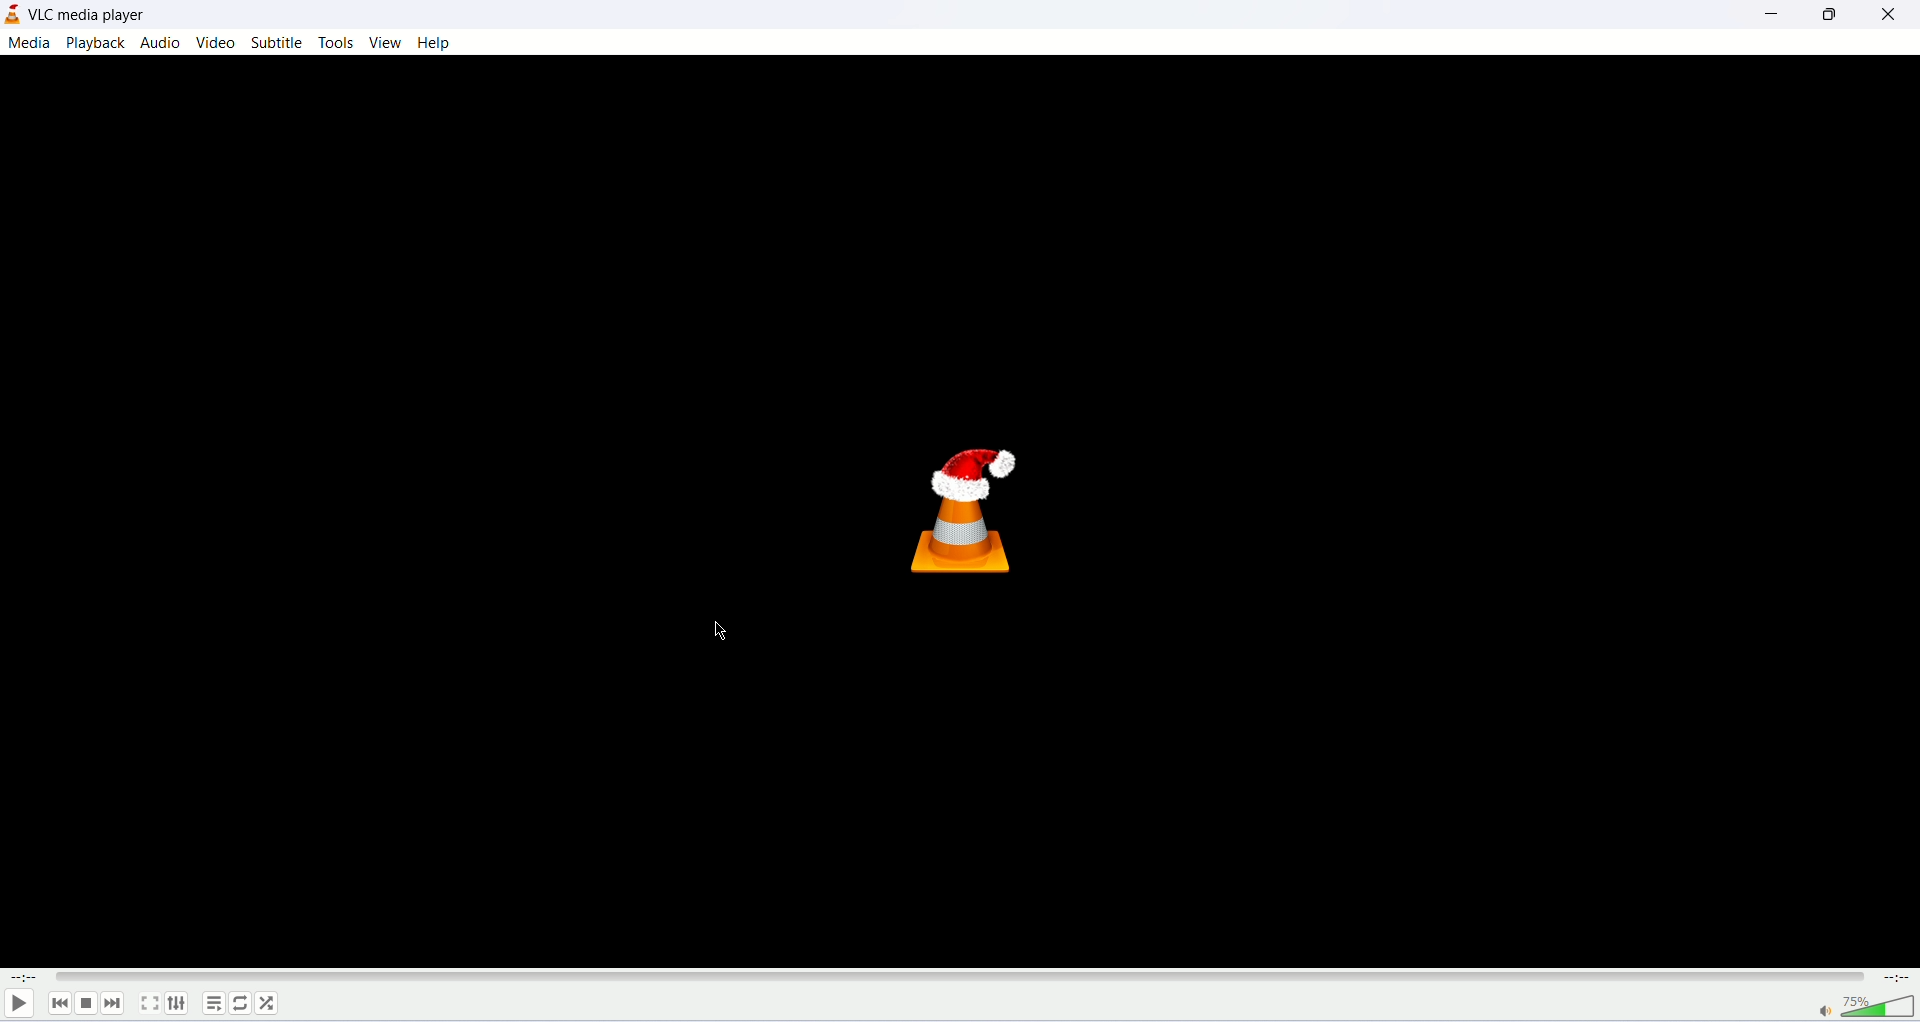 This screenshot has height=1022, width=1920. I want to click on application icon, so click(12, 16).